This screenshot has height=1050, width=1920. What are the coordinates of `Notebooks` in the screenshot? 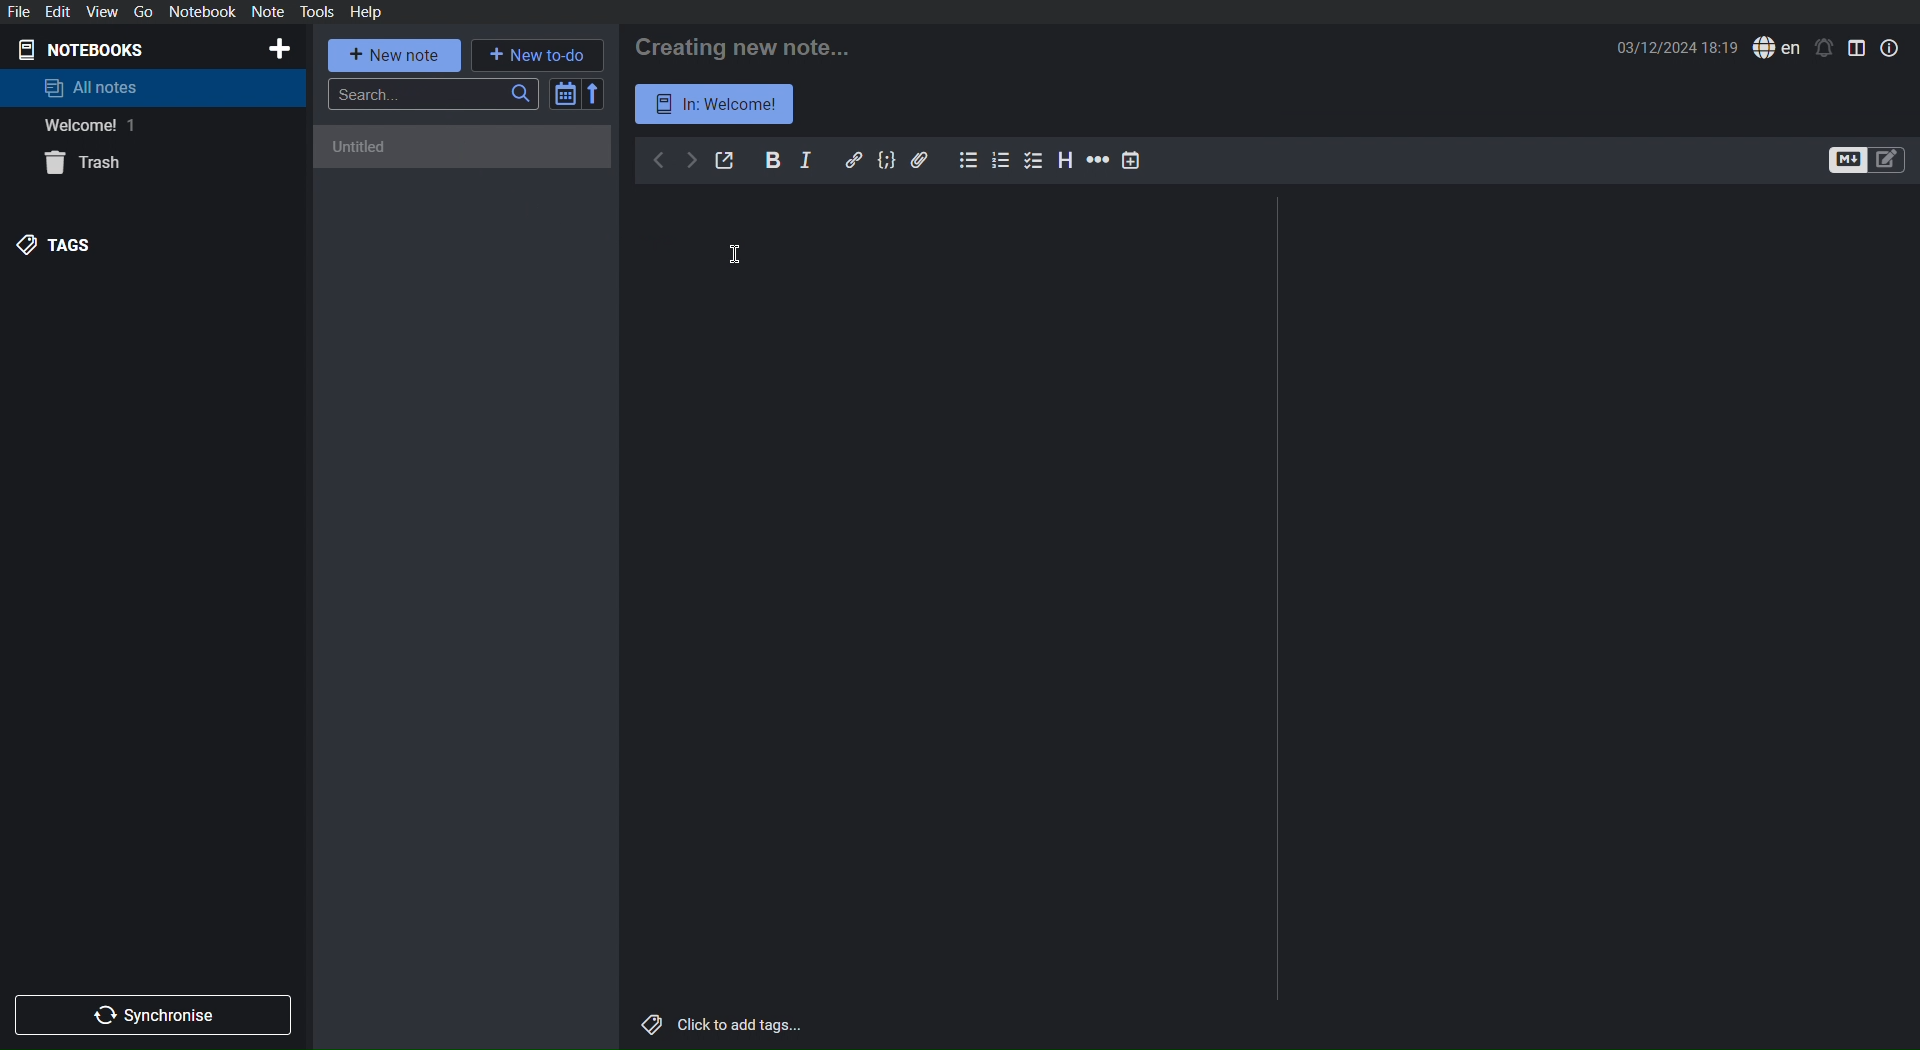 It's located at (91, 48).